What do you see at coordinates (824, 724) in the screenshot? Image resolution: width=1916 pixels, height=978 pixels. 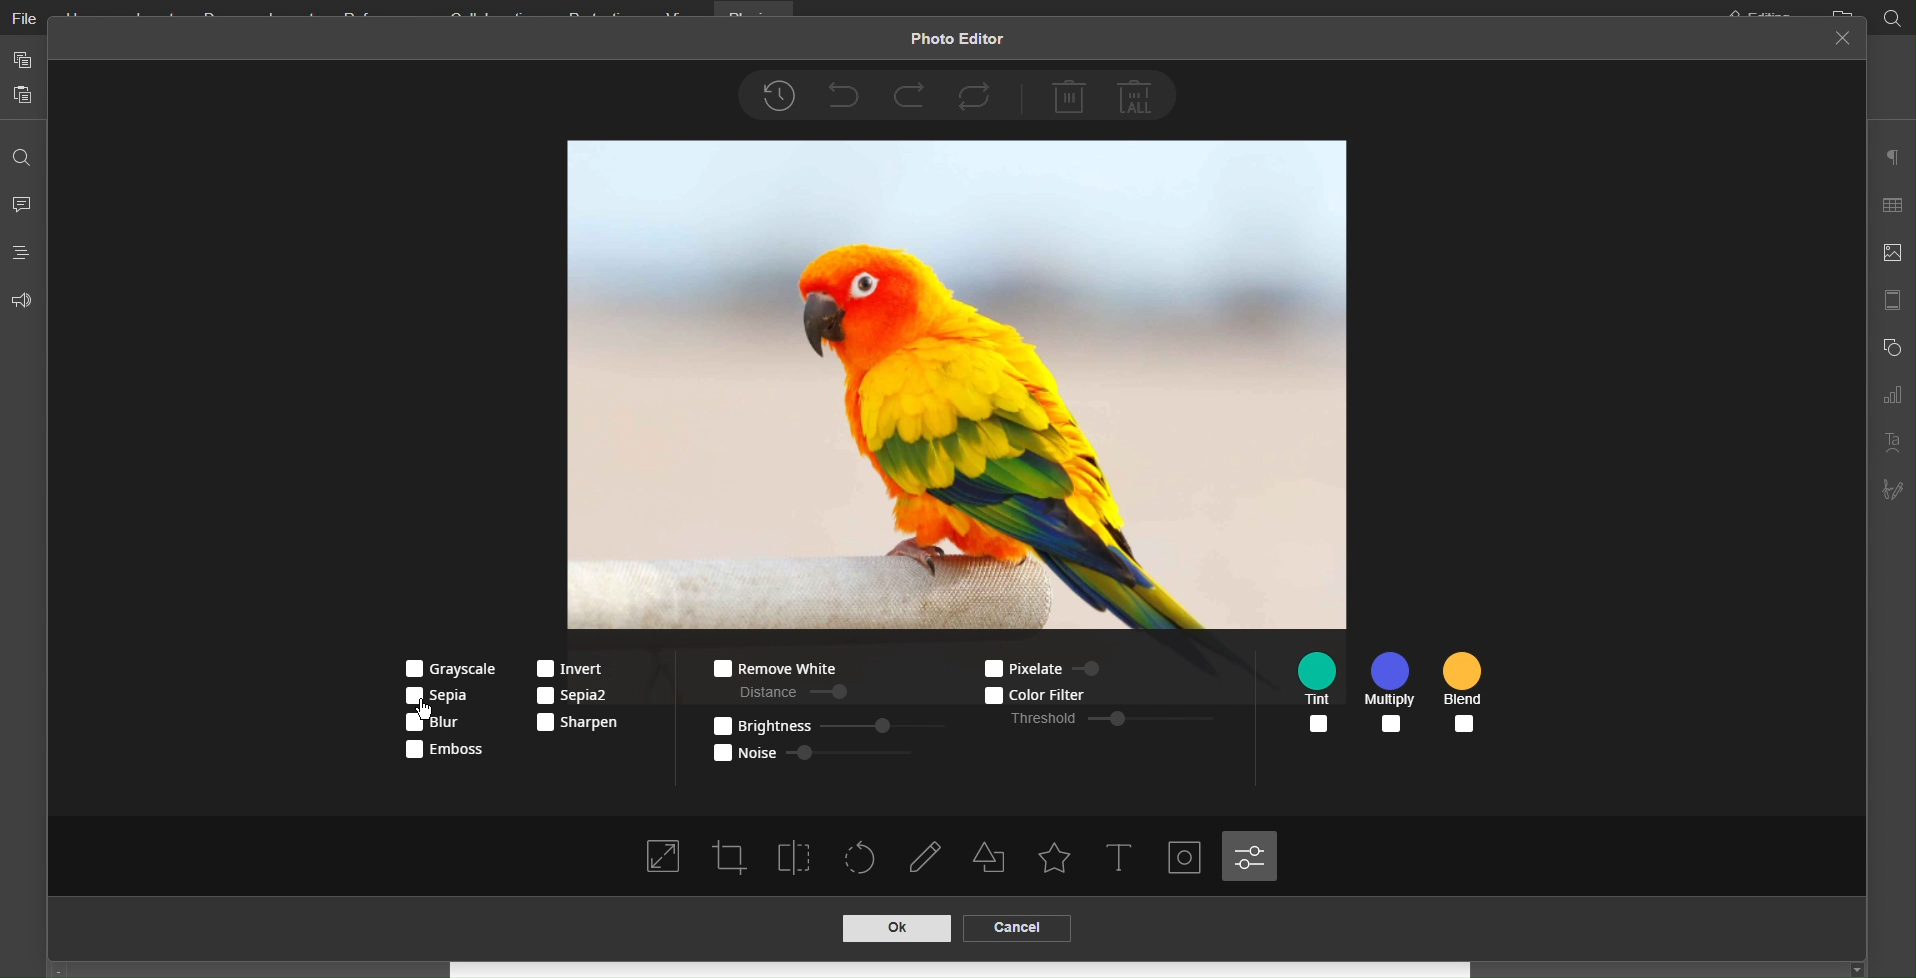 I see `Brightness` at bounding box center [824, 724].